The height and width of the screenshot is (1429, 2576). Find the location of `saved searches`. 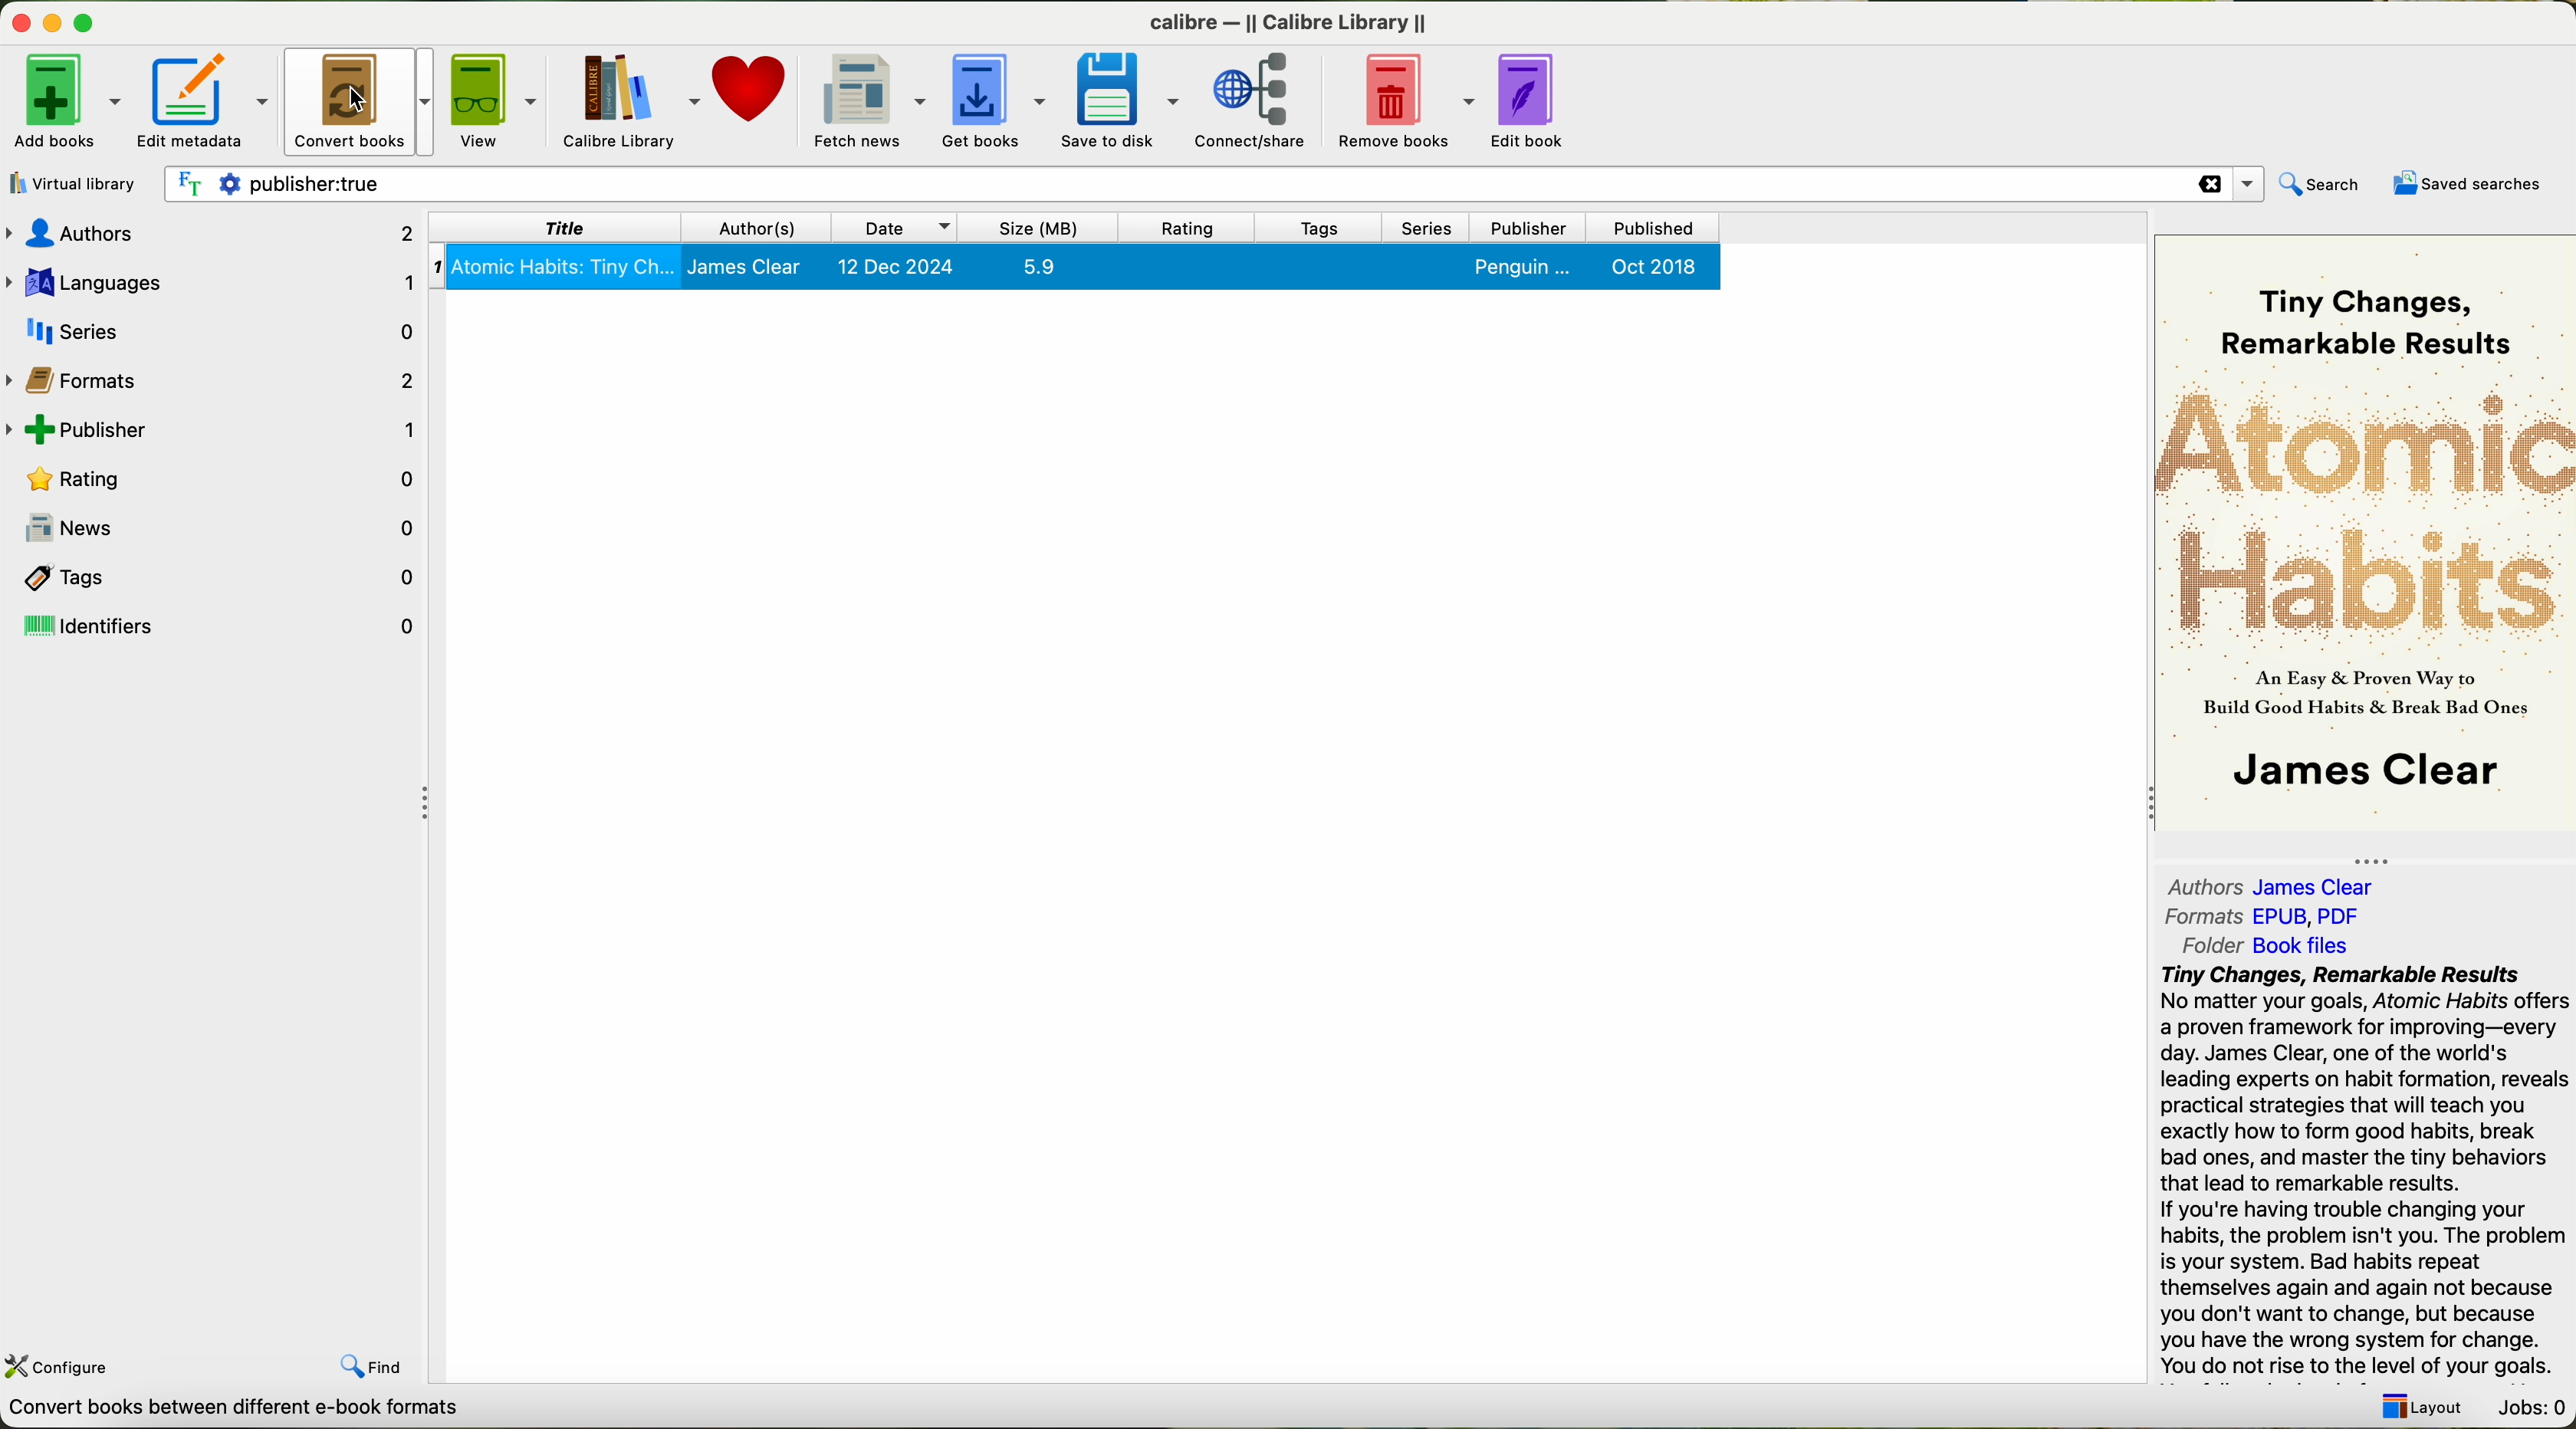

saved searches is located at coordinates (2468, 184).